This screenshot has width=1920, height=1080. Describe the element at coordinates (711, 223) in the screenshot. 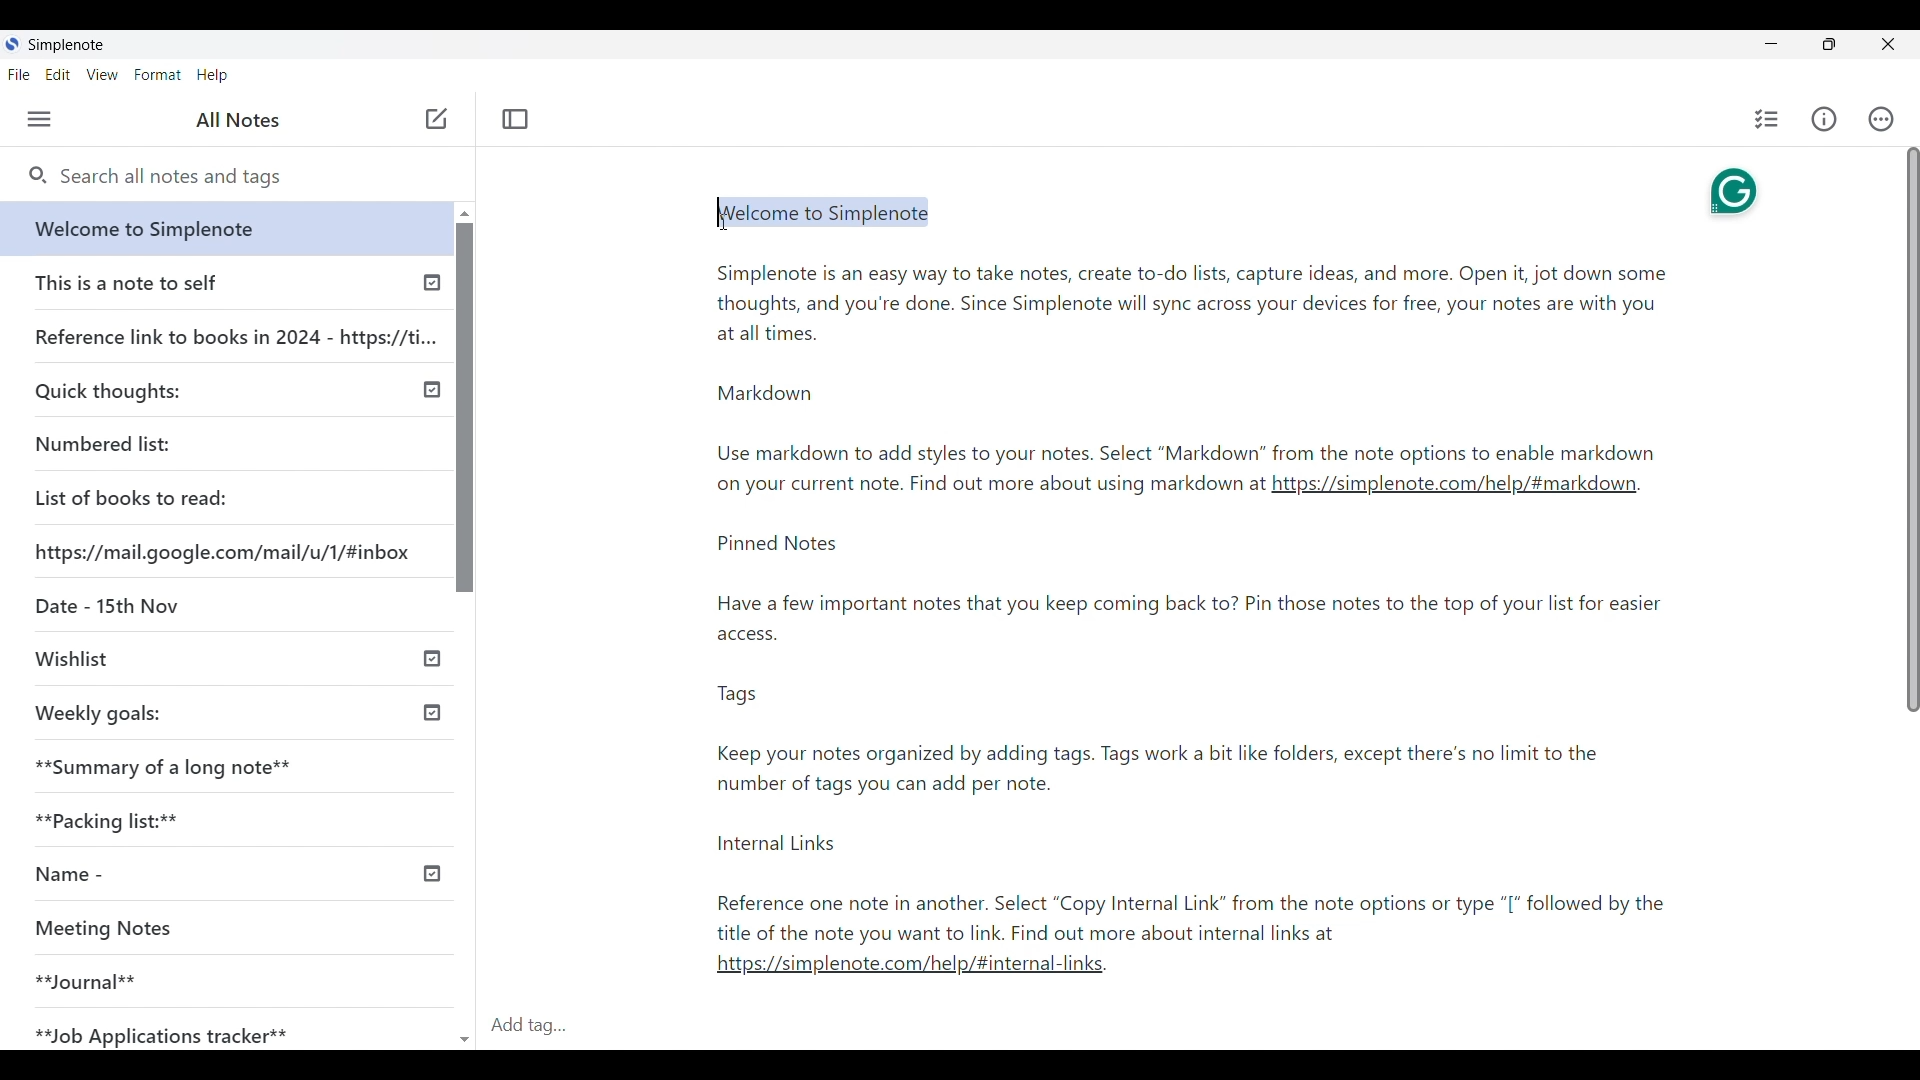

I see `cursor` at that location.